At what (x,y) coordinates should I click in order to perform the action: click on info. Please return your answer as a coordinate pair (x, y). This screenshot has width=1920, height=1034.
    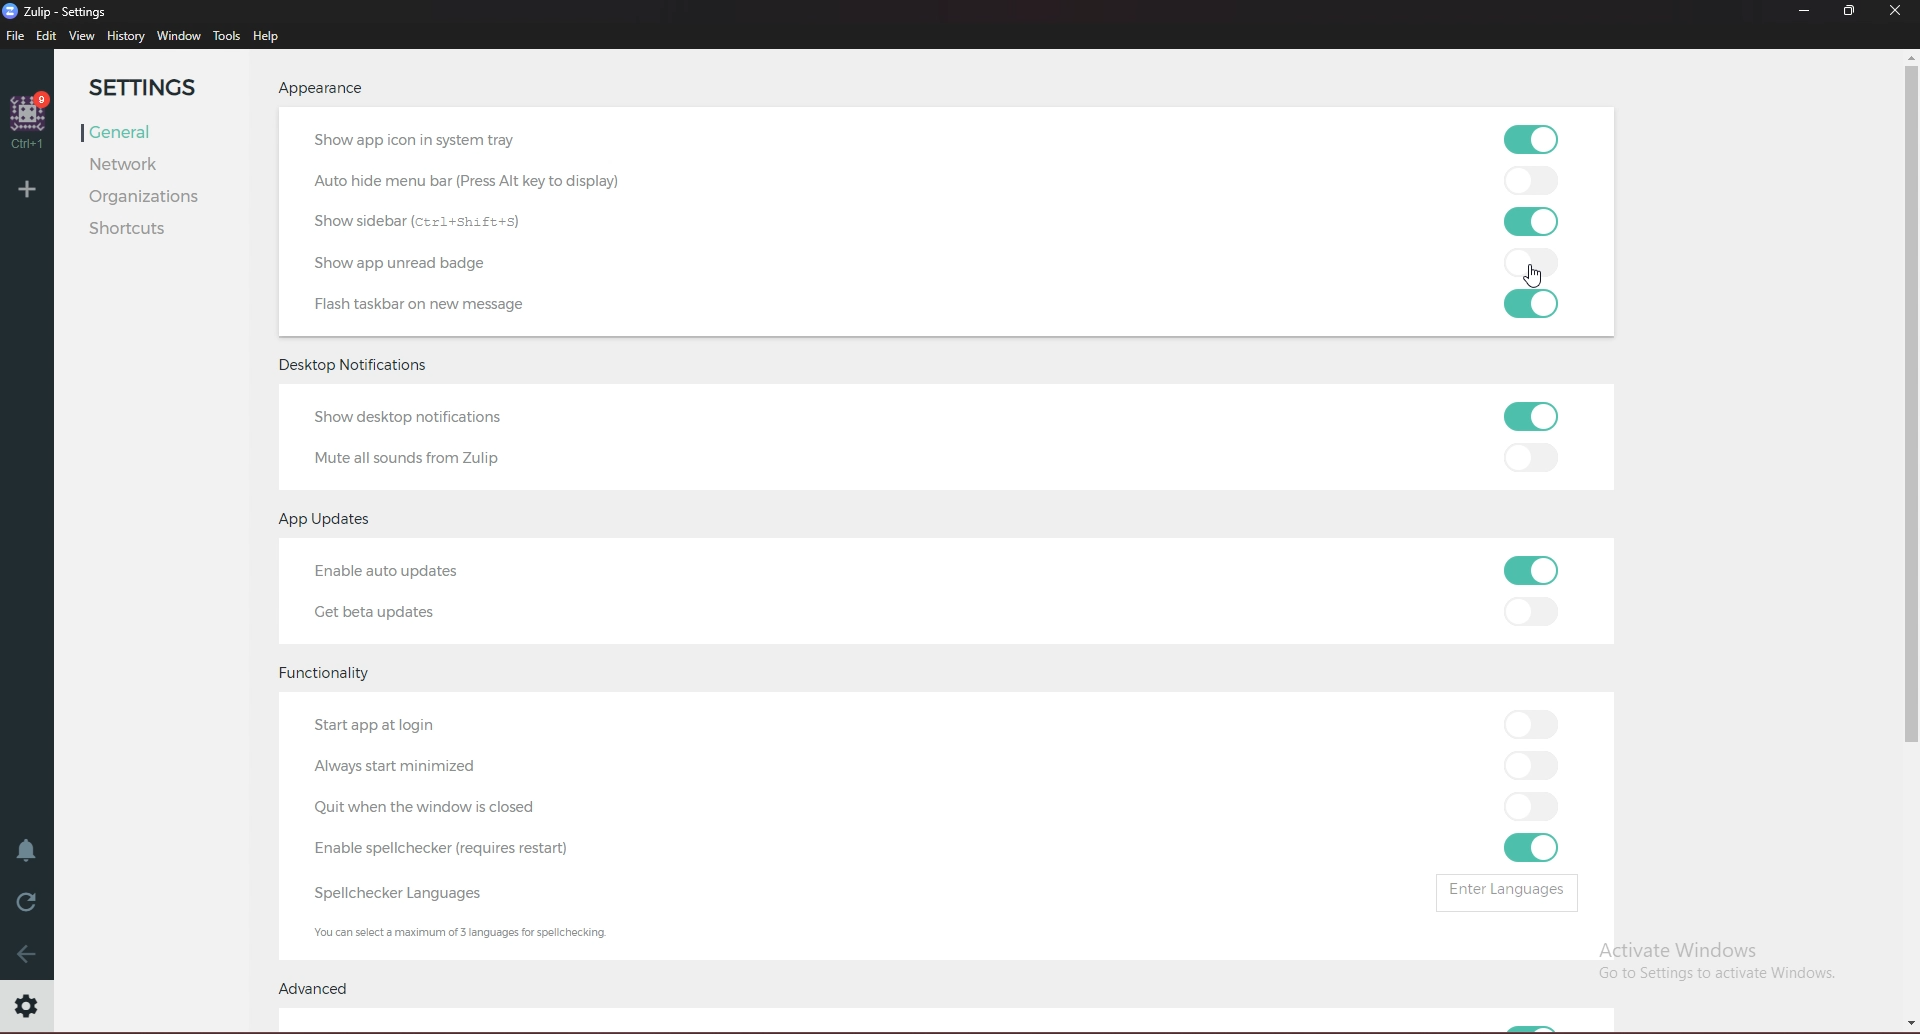
    Looking at the image, I should click on (466, 931).